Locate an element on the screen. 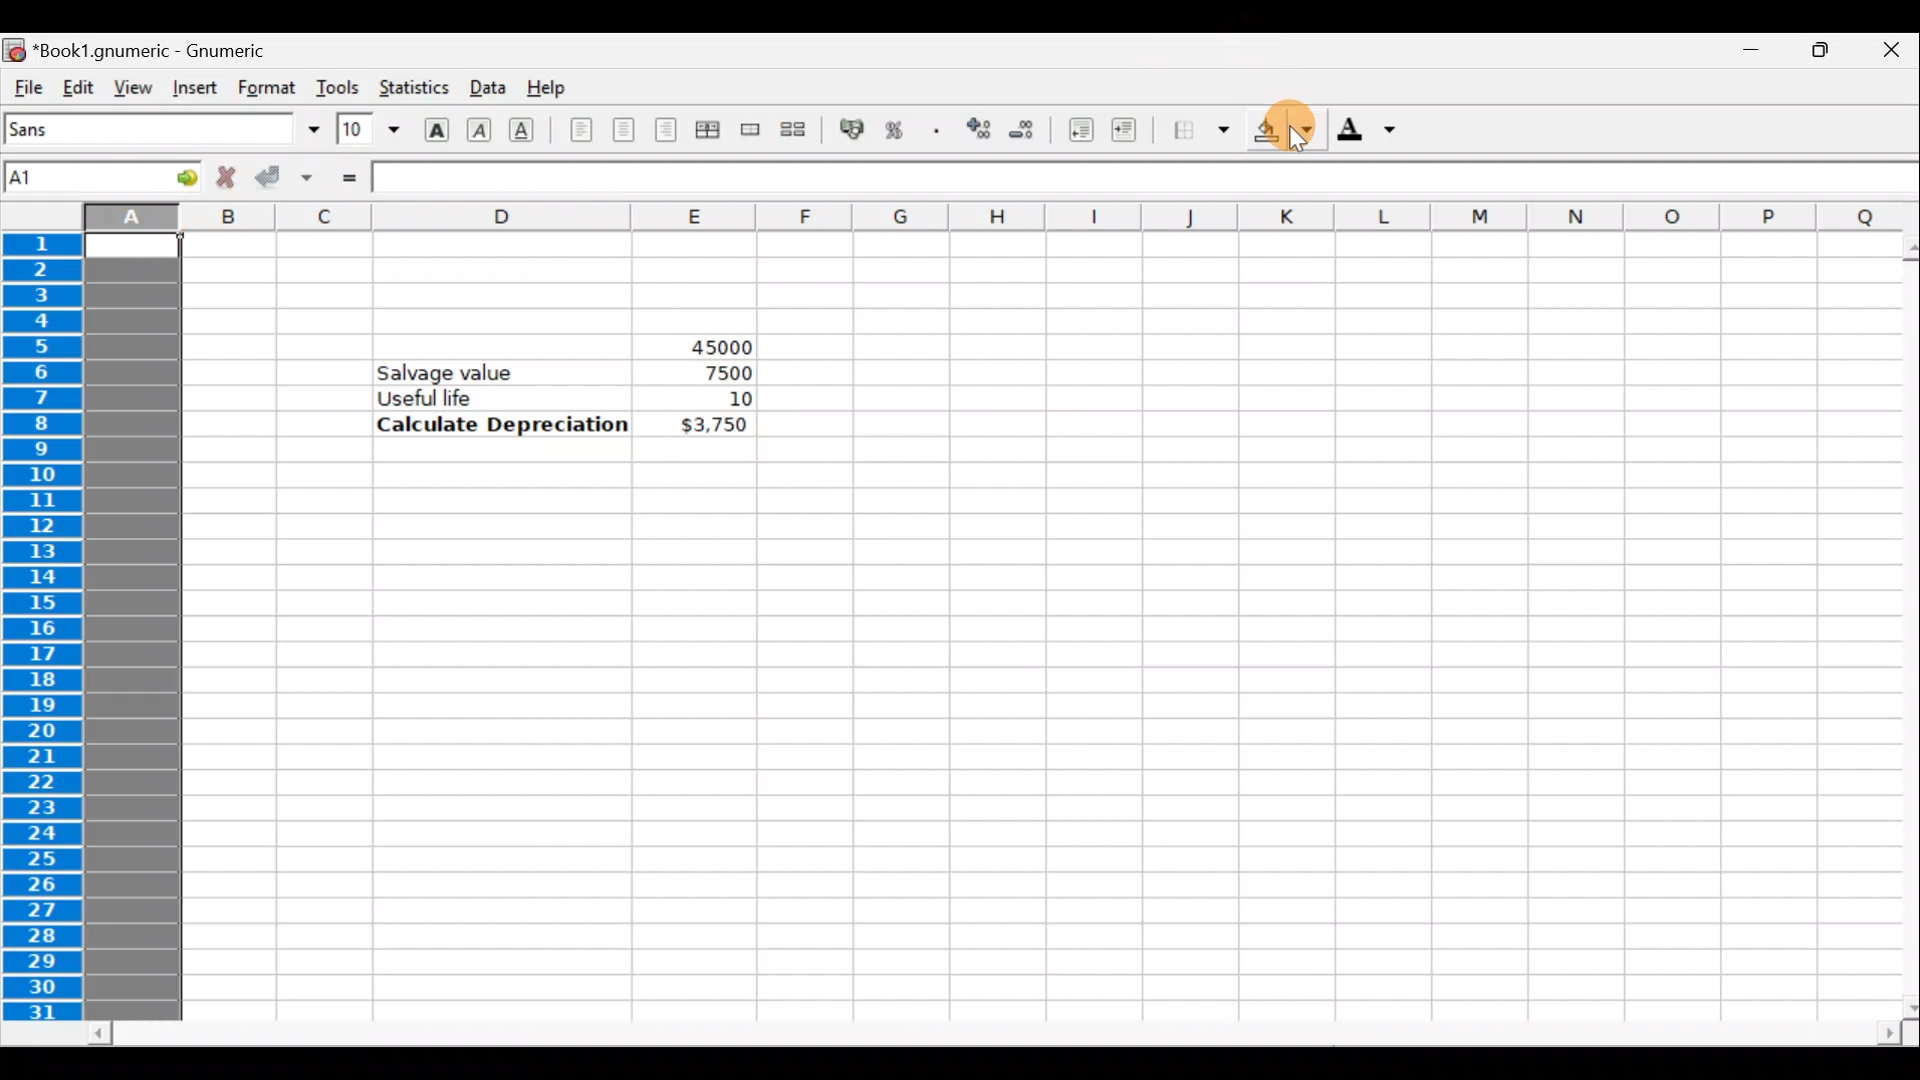  Maximize is located at coordinates (1816, 56).